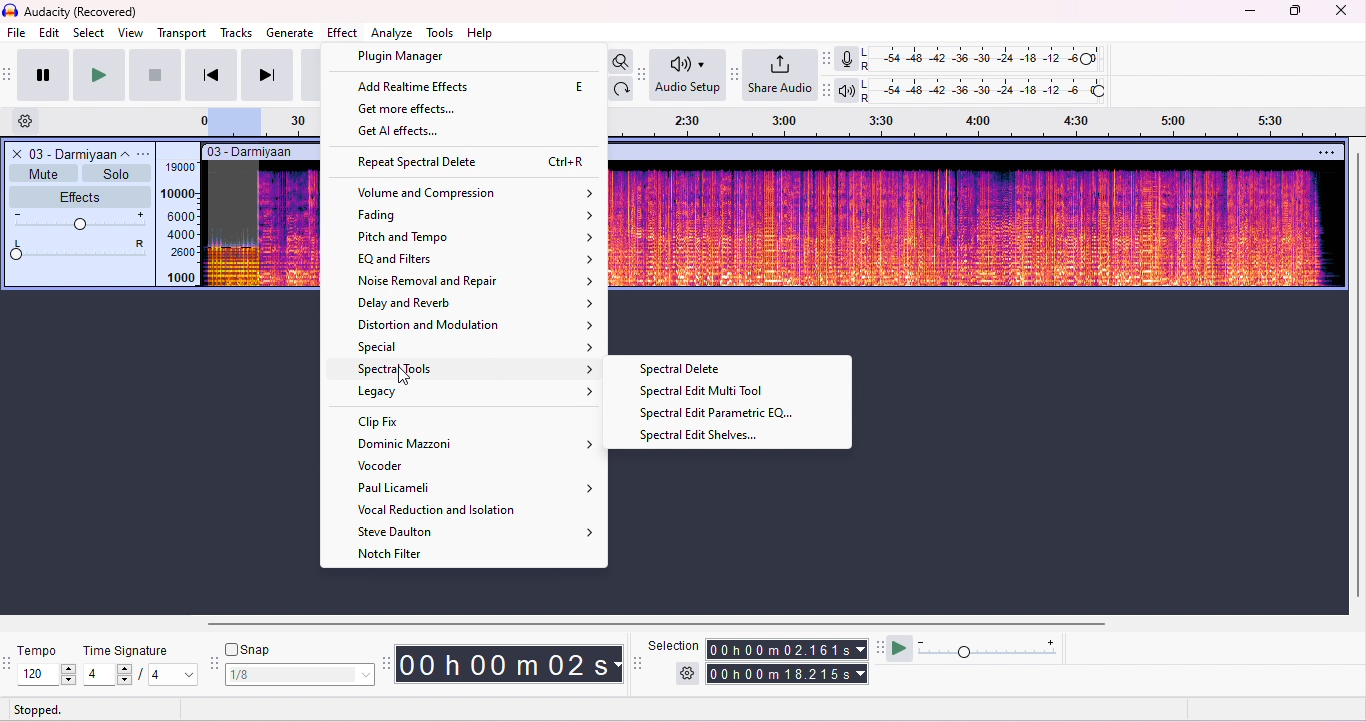  What do you see at coordinates (899, 649) in the screenshot?
I see `play at speed/play at speed once` at bounding box center [899, 649].